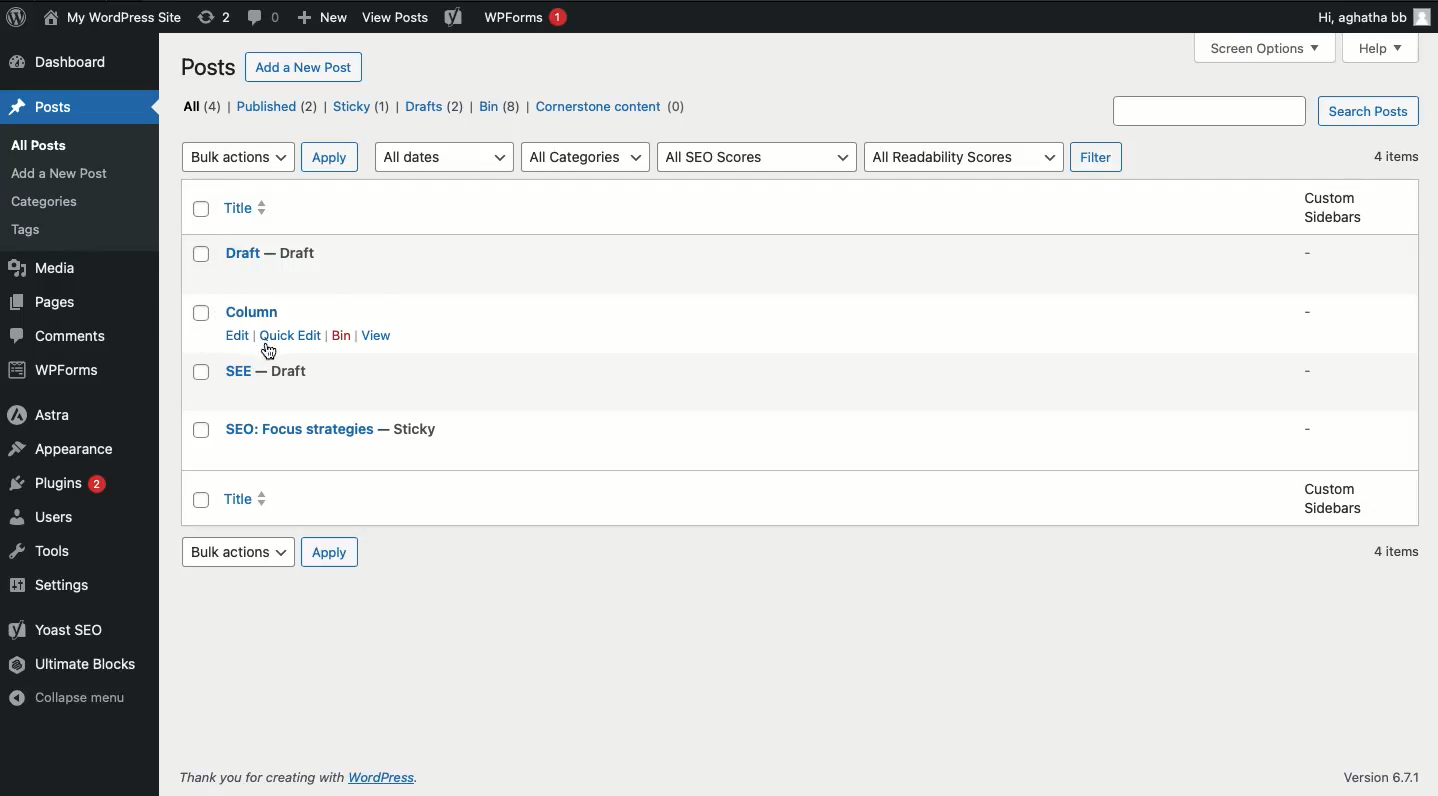 Image resolution: width=1438 pixels, height=796 pixels. Describe the element at coordinates (46, 145) in the screenshot. I see `Posts` at that location.